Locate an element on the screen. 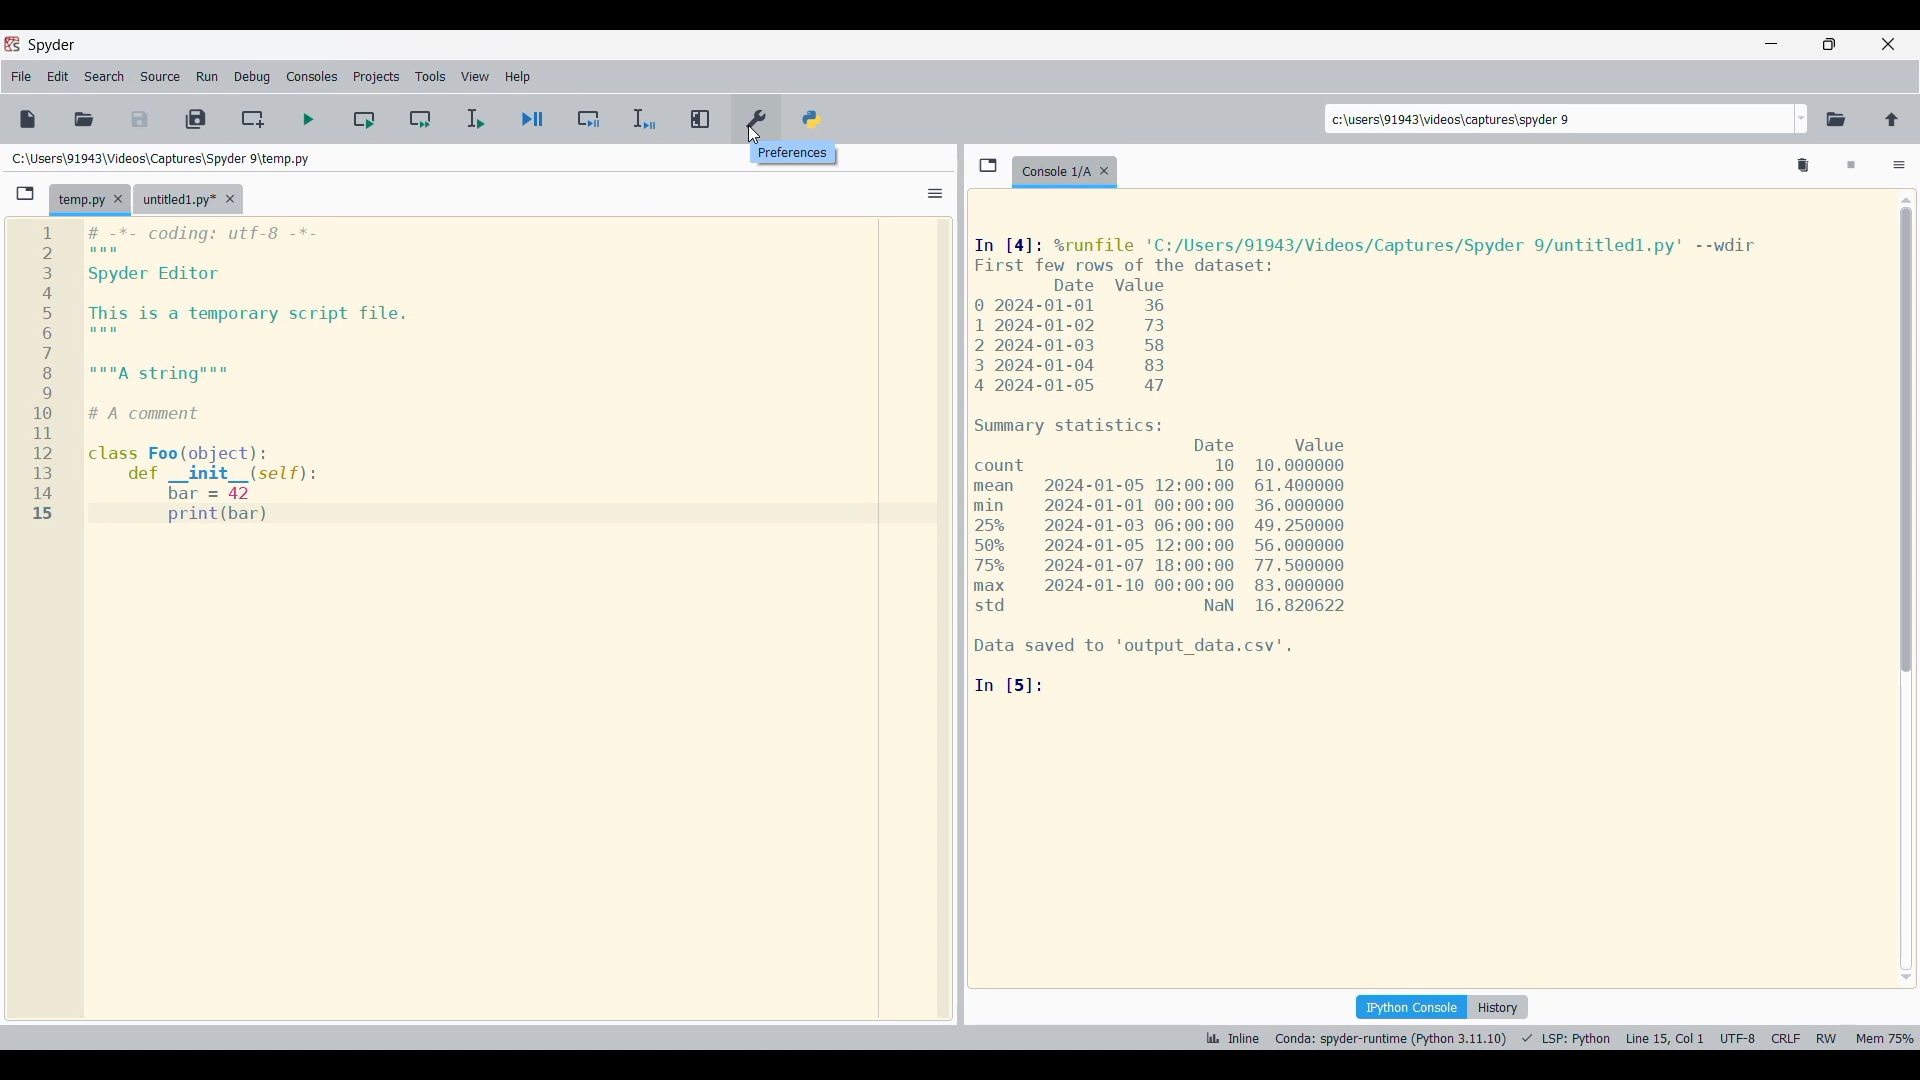  Change to parent directory is located at coordinates (1892, 120).